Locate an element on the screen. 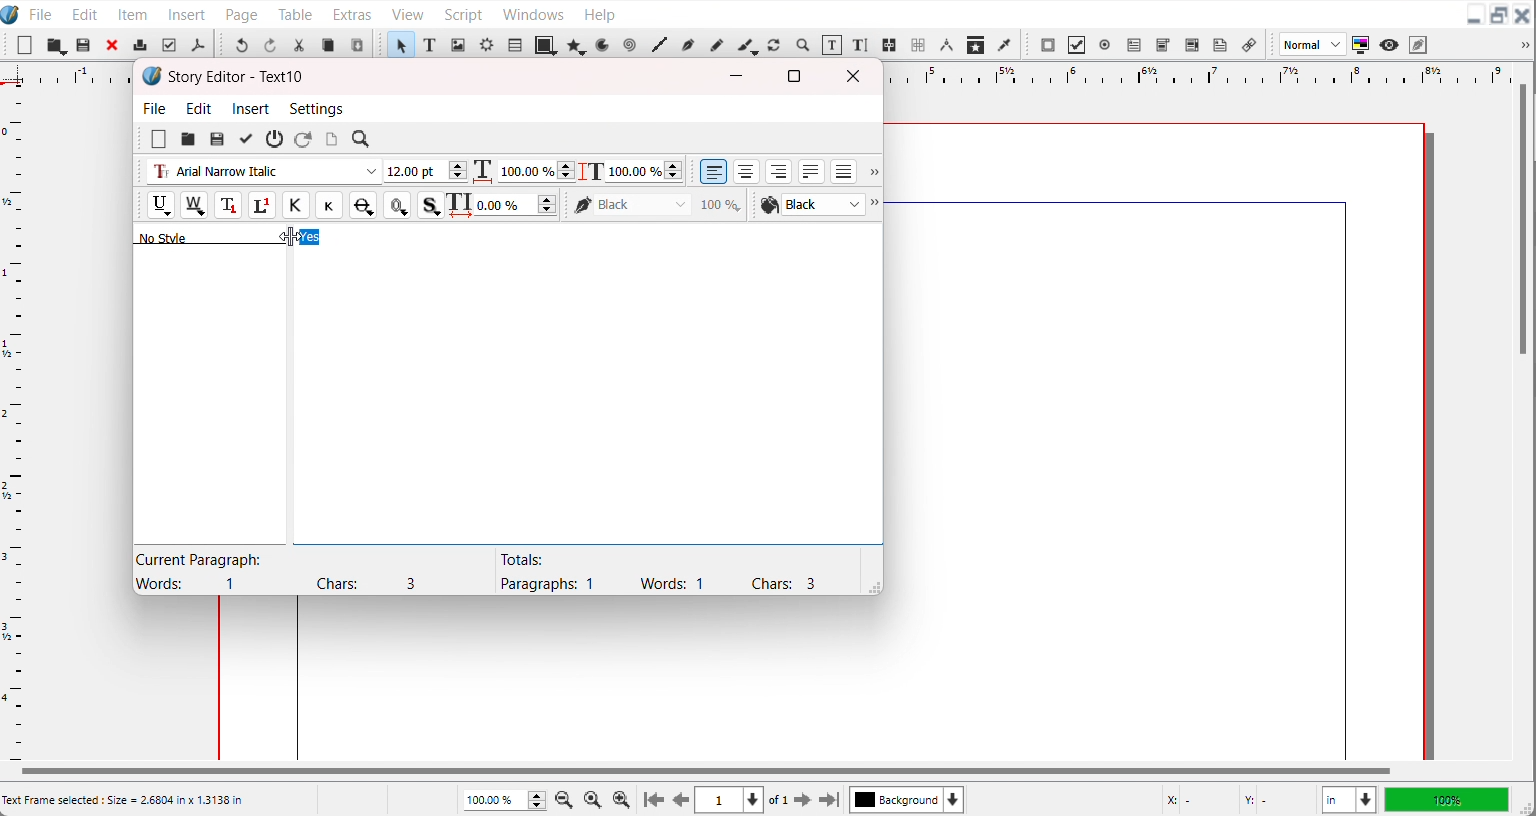  Black is located at coordinates (658, 204).